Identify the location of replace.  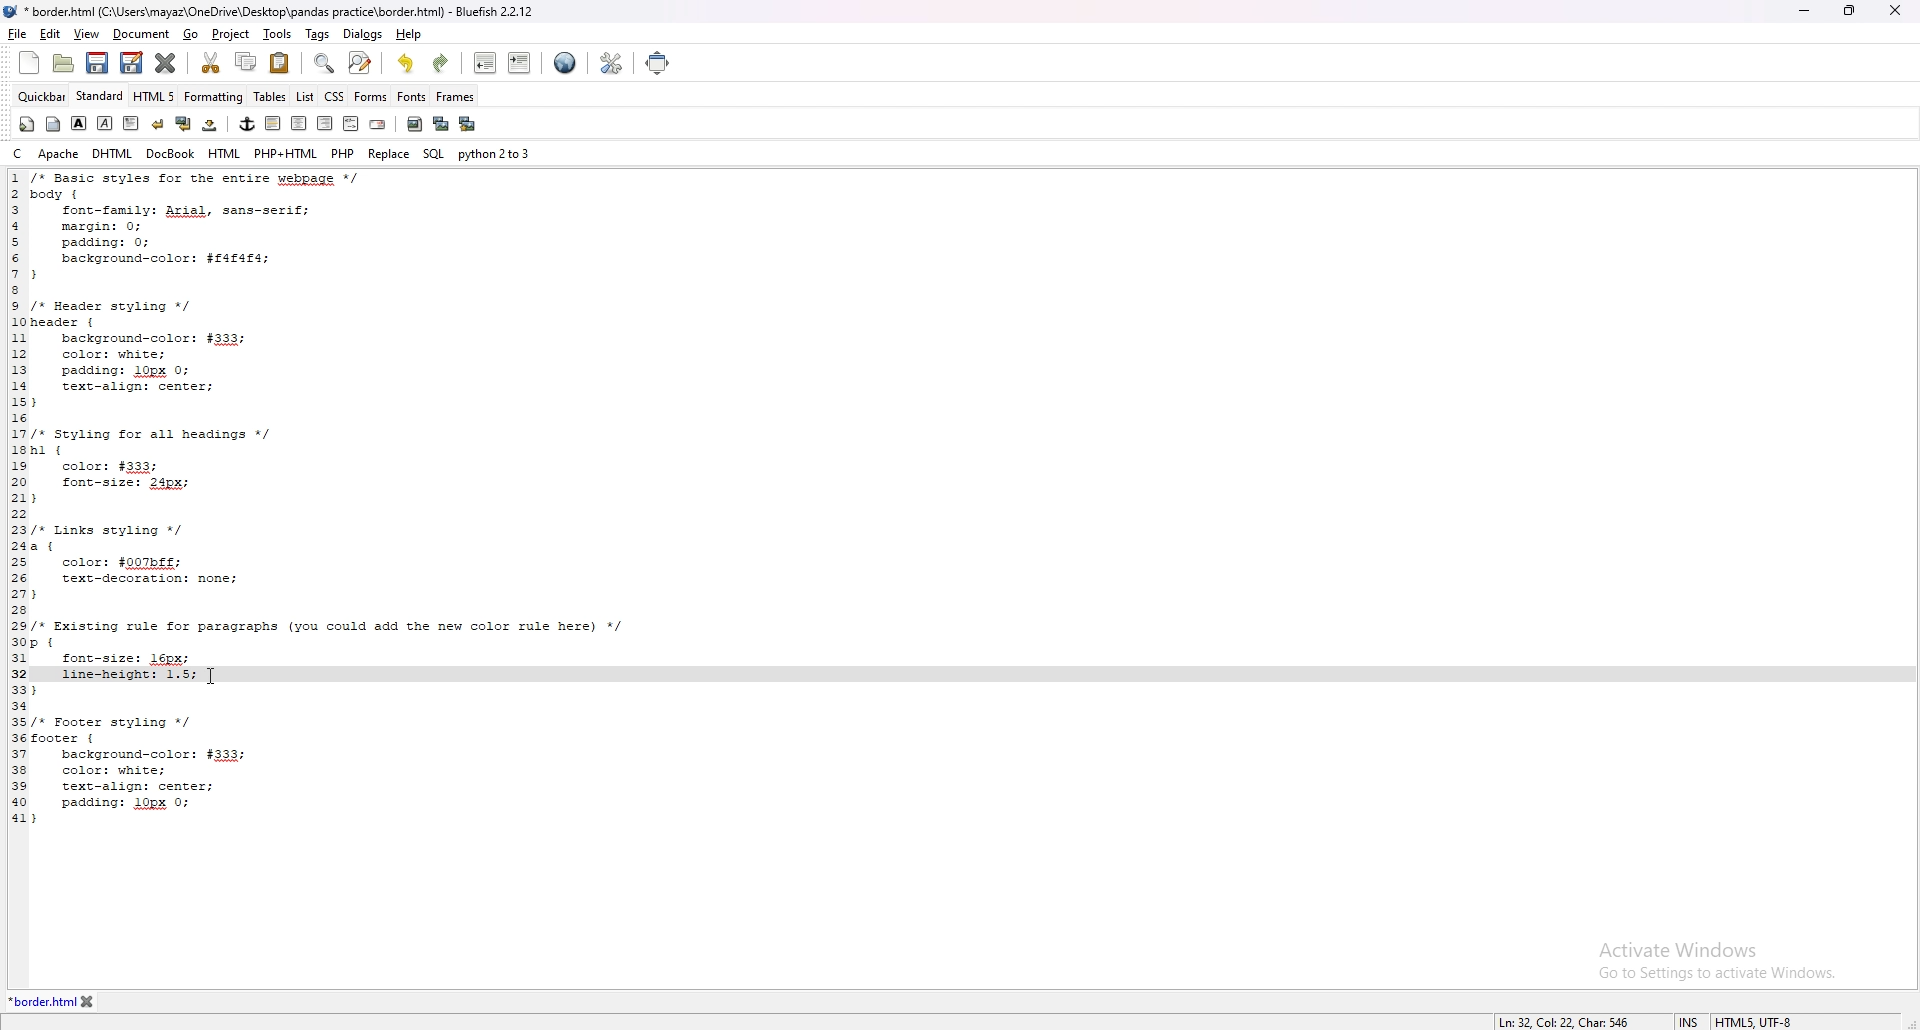
(388, 153).